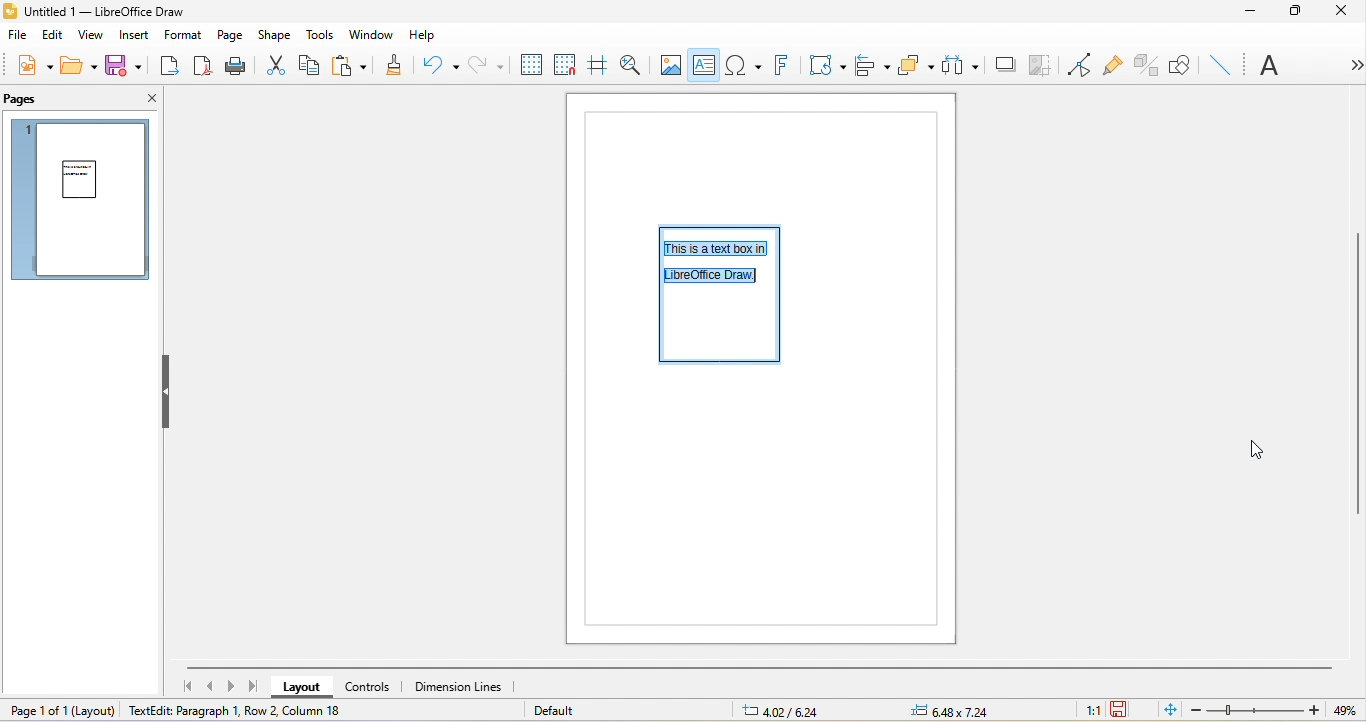  I want to click on Adjusted the text spacing in a text box, so click(725, 300).